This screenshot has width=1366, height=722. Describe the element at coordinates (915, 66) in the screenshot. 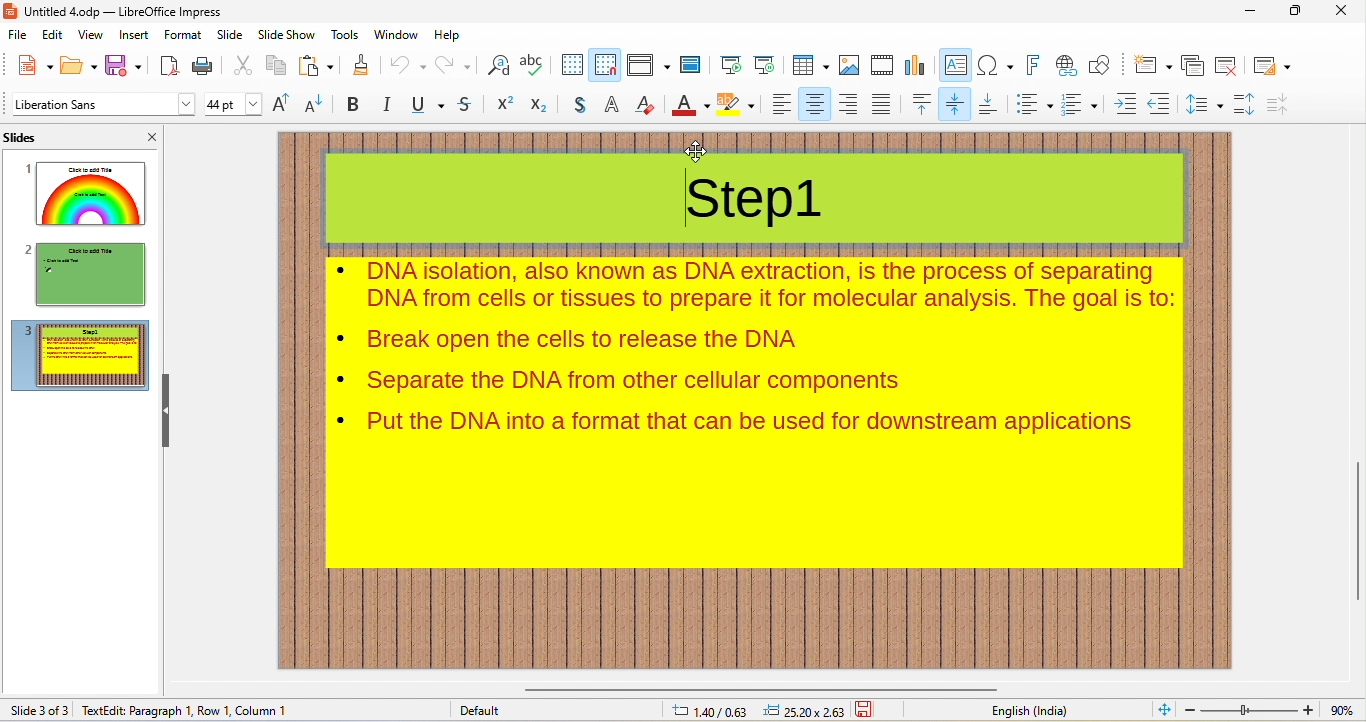

I see `chart` at that location.